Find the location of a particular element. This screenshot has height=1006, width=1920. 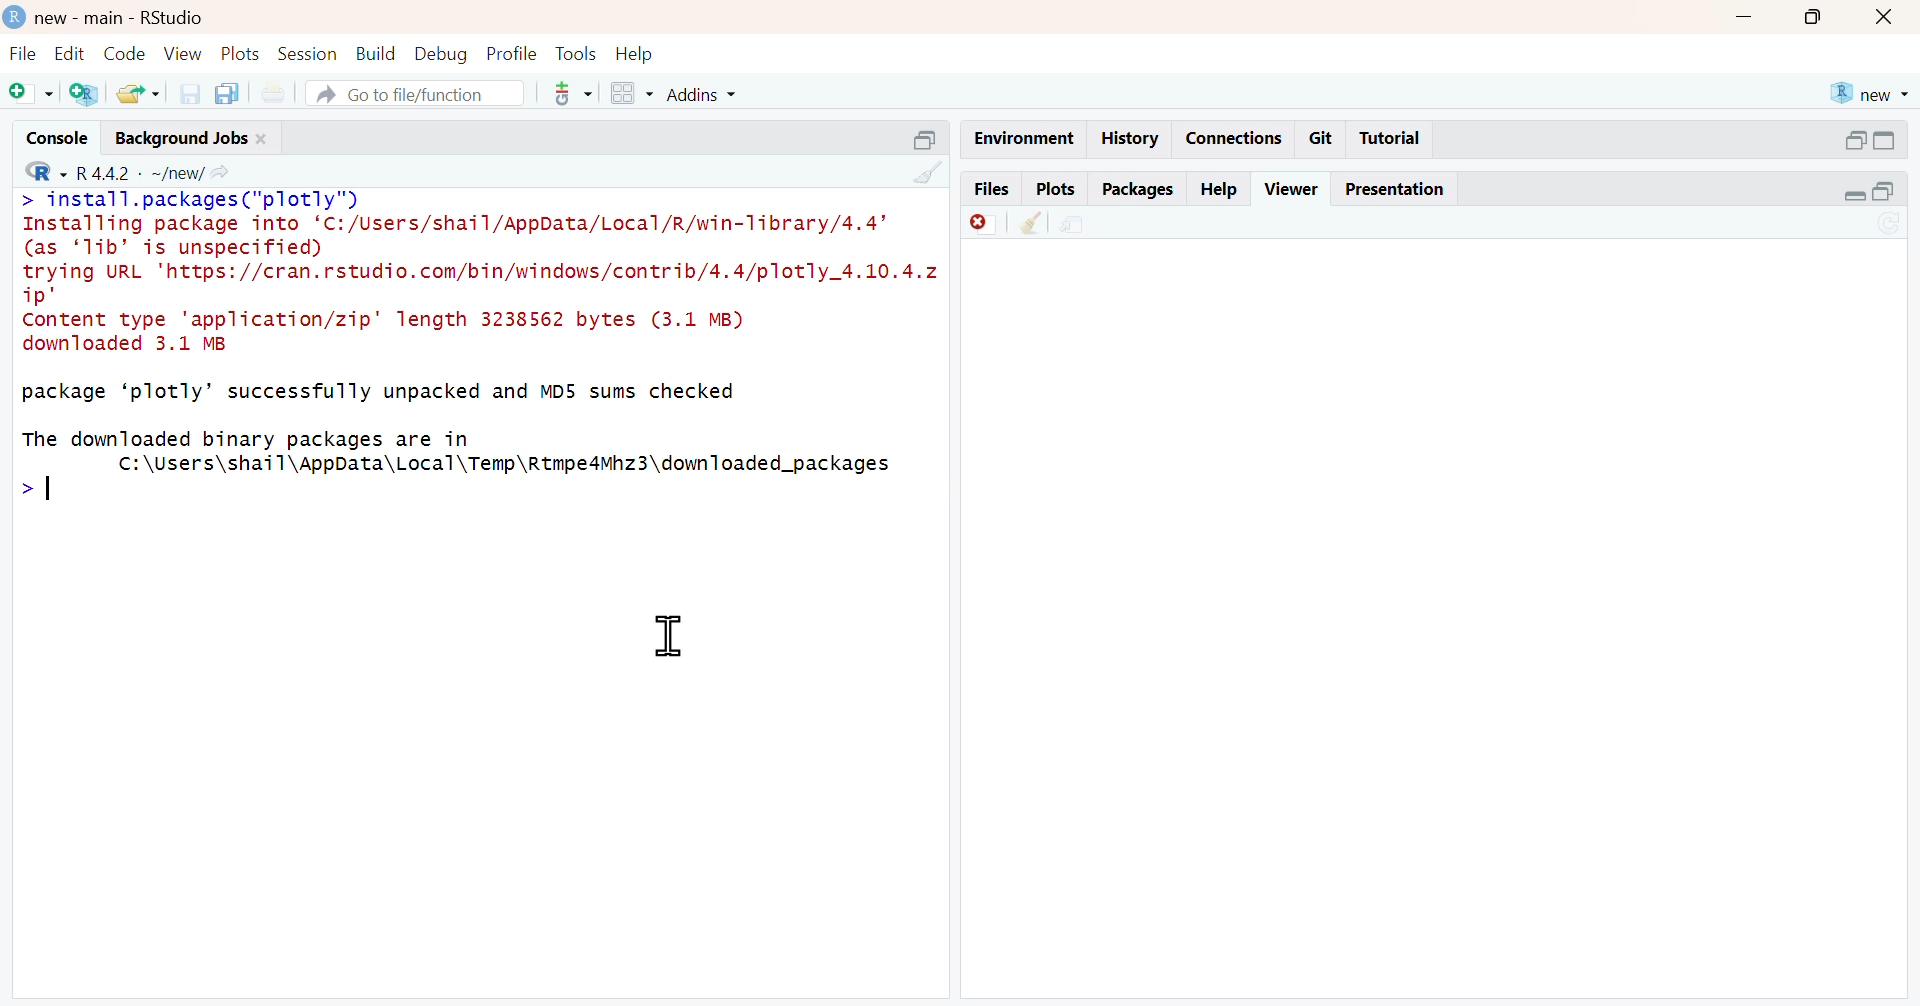

cursor is located at coordinates (665, 640).